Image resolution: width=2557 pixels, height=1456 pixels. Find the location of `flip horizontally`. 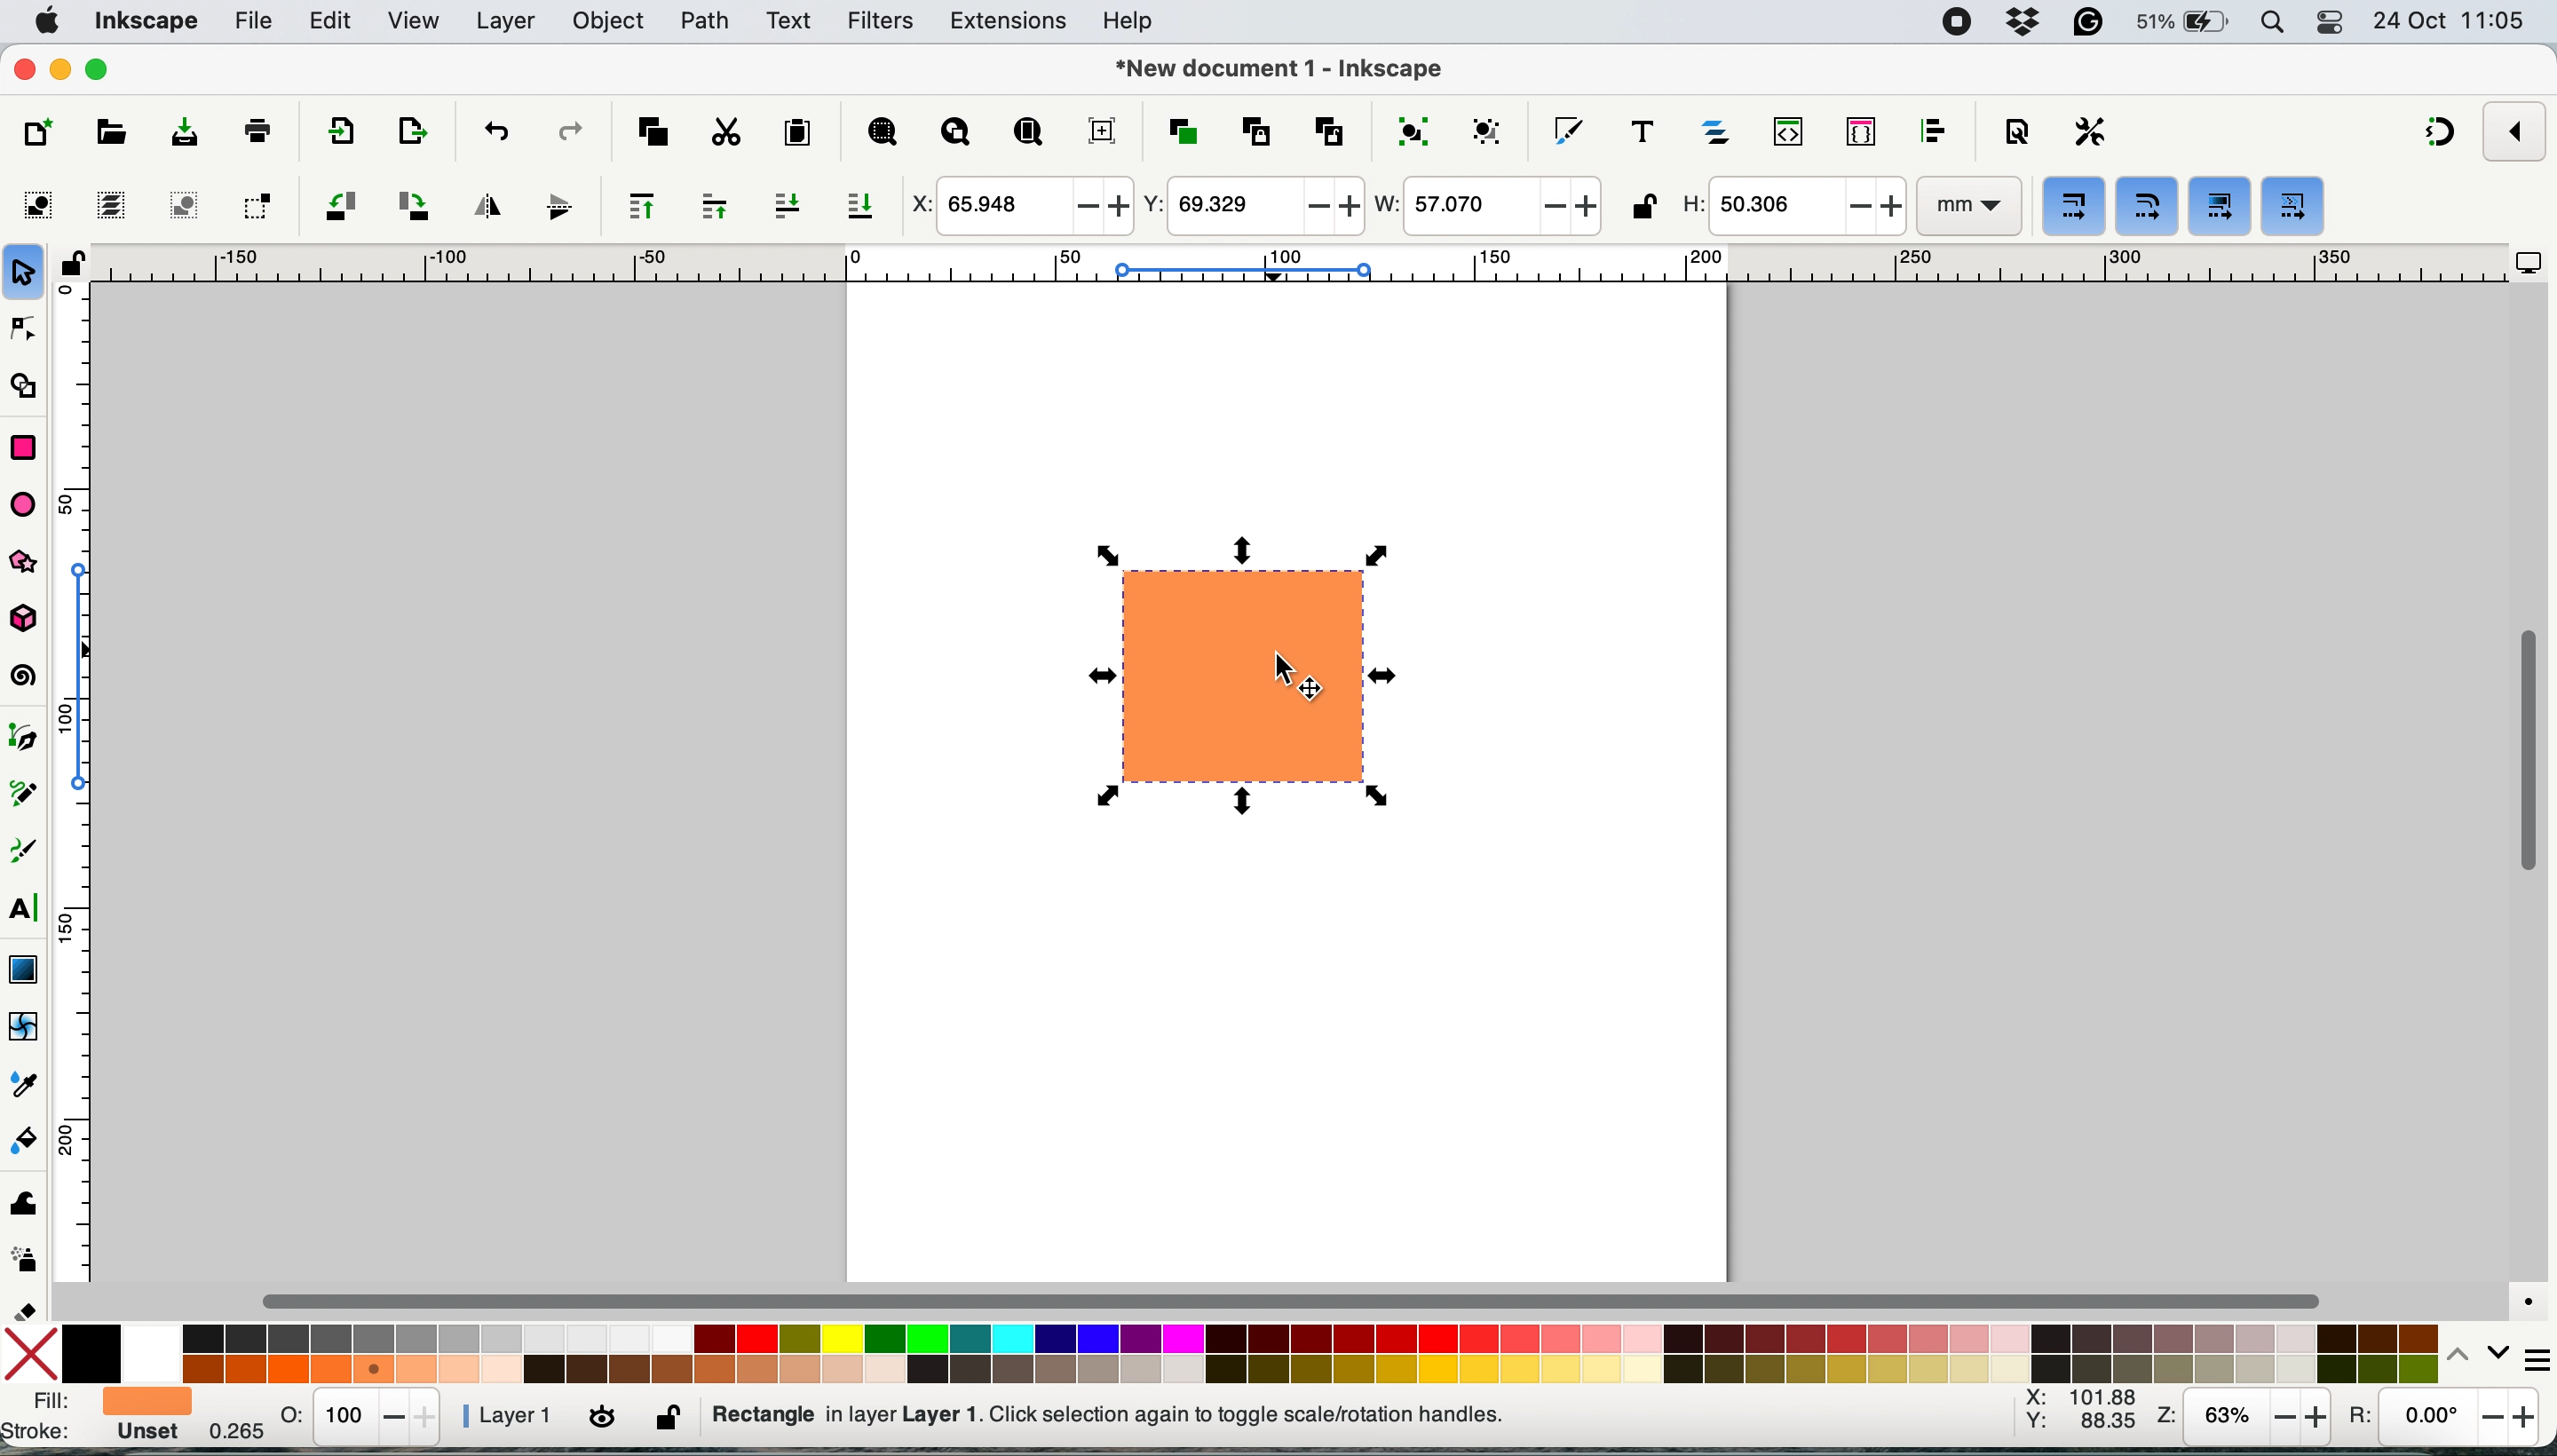

flip horizontally is located at coordinates (483, 204).